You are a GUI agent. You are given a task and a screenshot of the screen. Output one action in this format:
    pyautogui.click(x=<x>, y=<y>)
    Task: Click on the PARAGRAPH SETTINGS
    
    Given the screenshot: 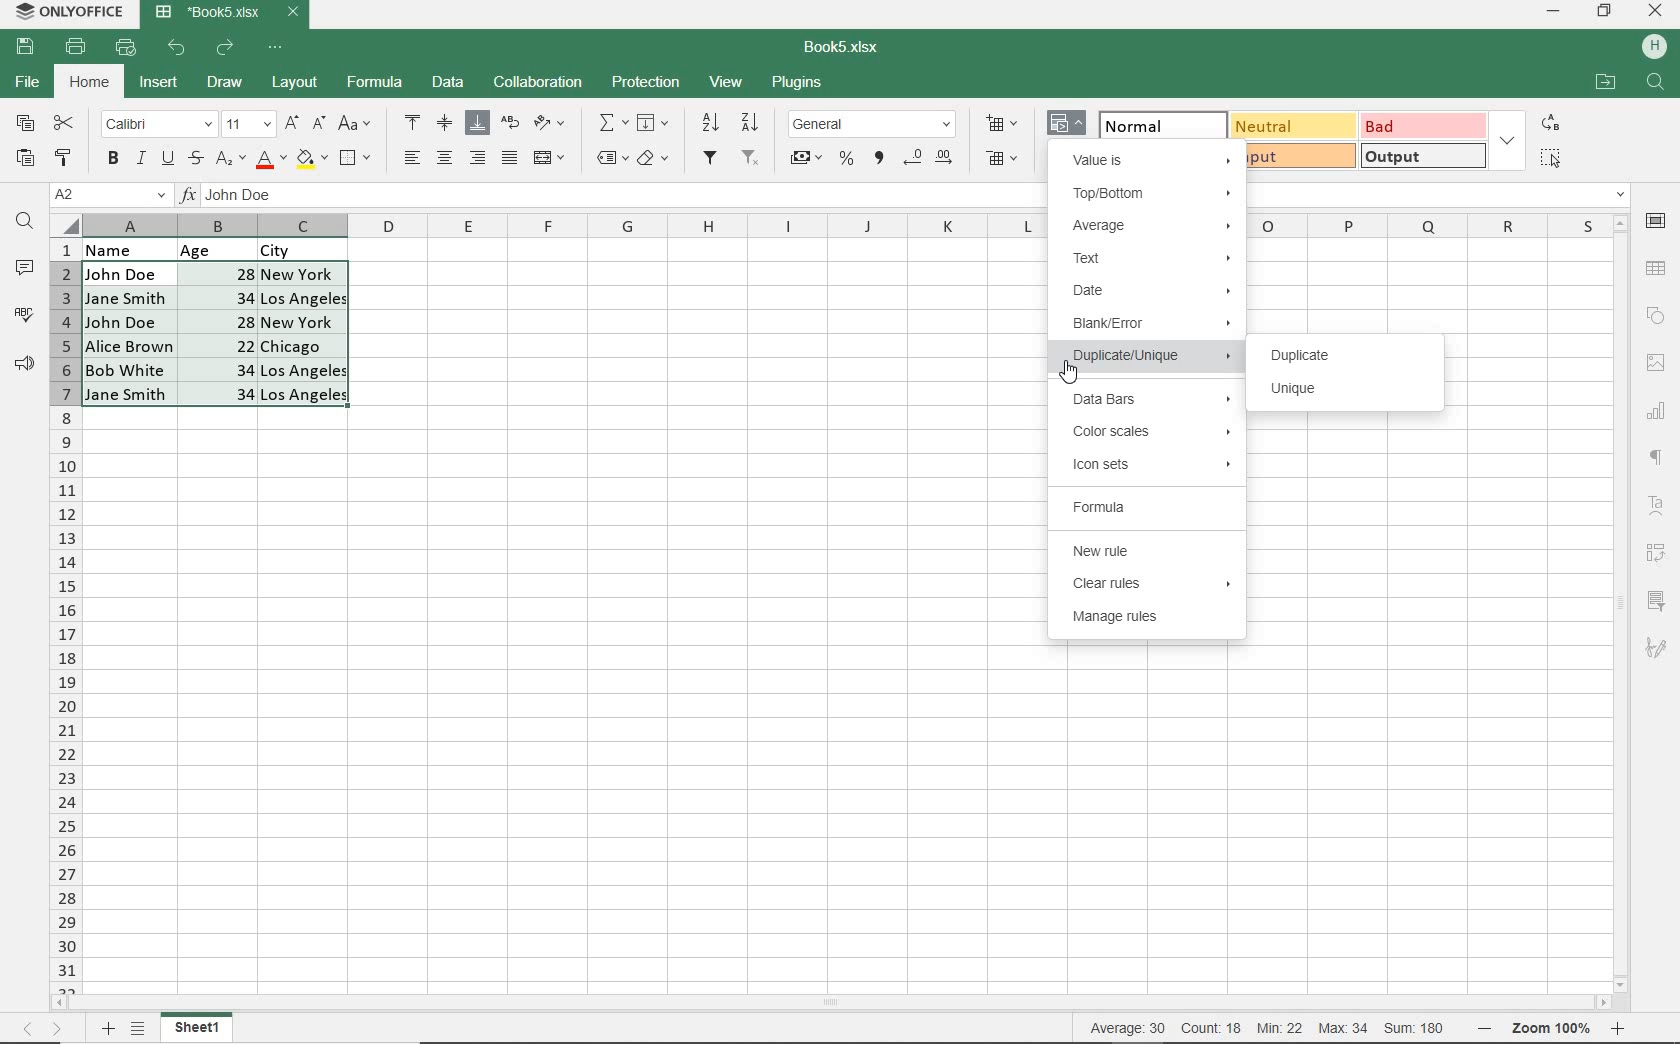 What is the action you would take?
    pyautogui.click(x=1657, y=458)
    